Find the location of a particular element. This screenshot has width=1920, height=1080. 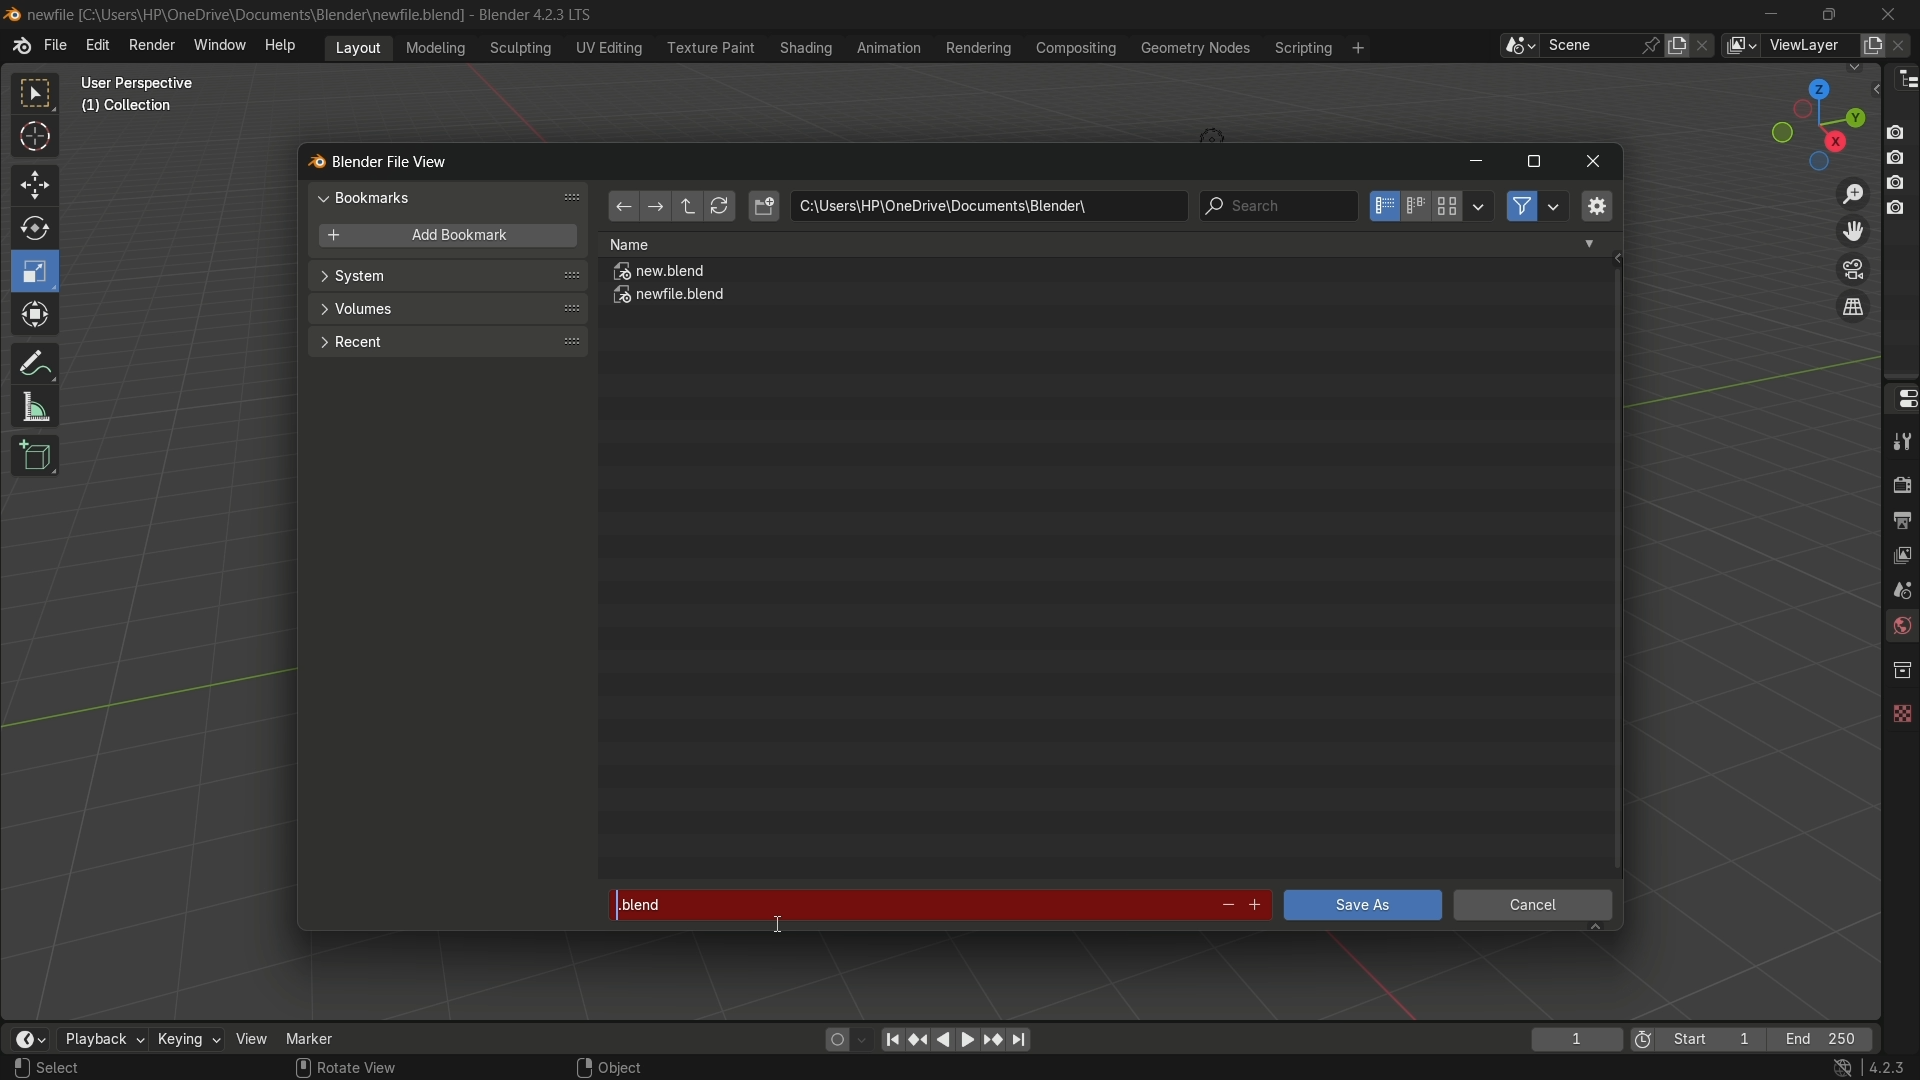

cursor is located at coordinates (36, 140).